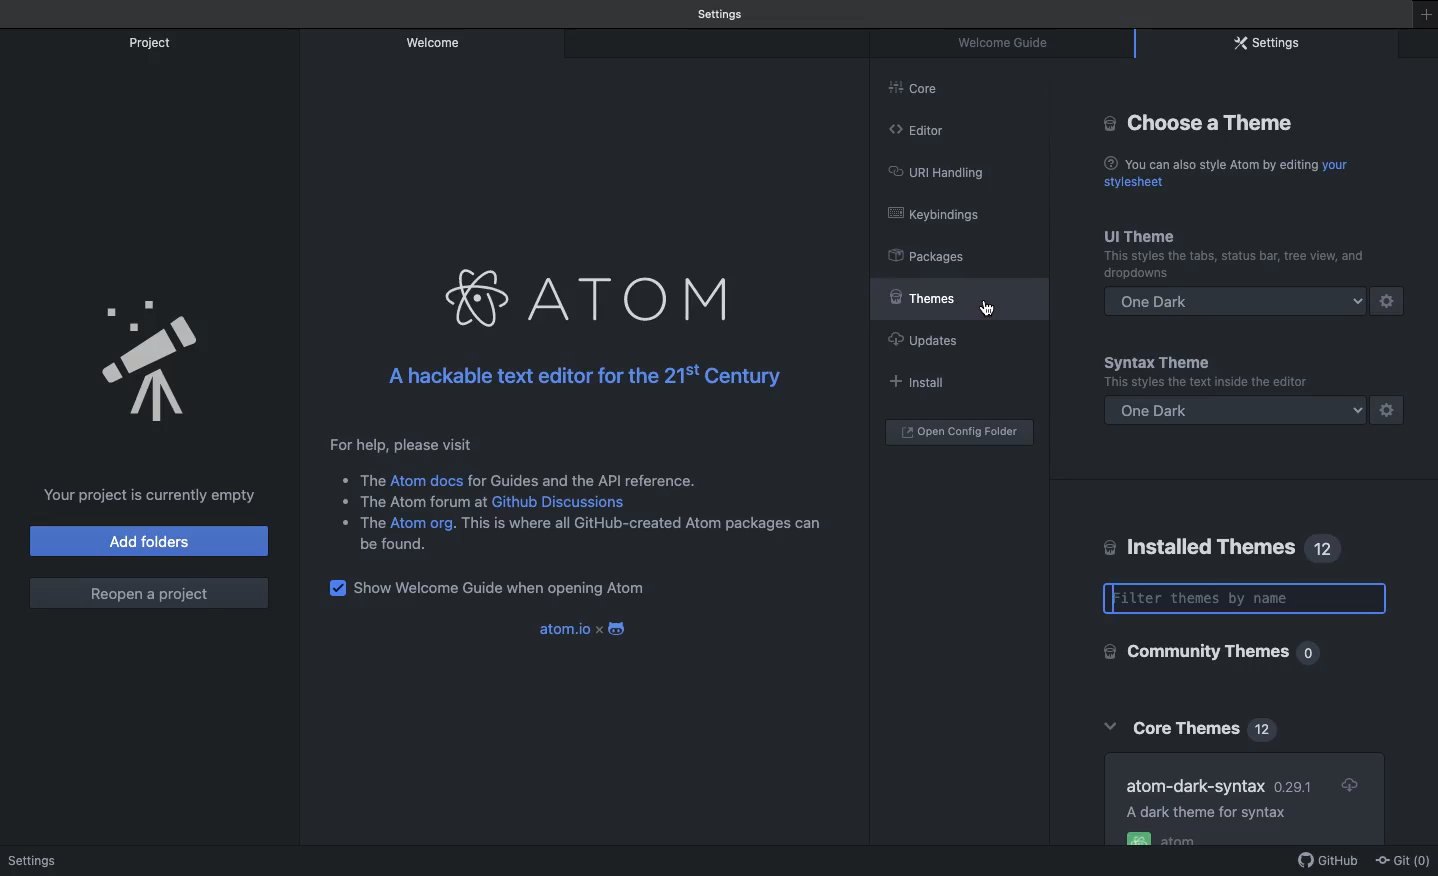  I want to click on Selected, so click(957, 299).